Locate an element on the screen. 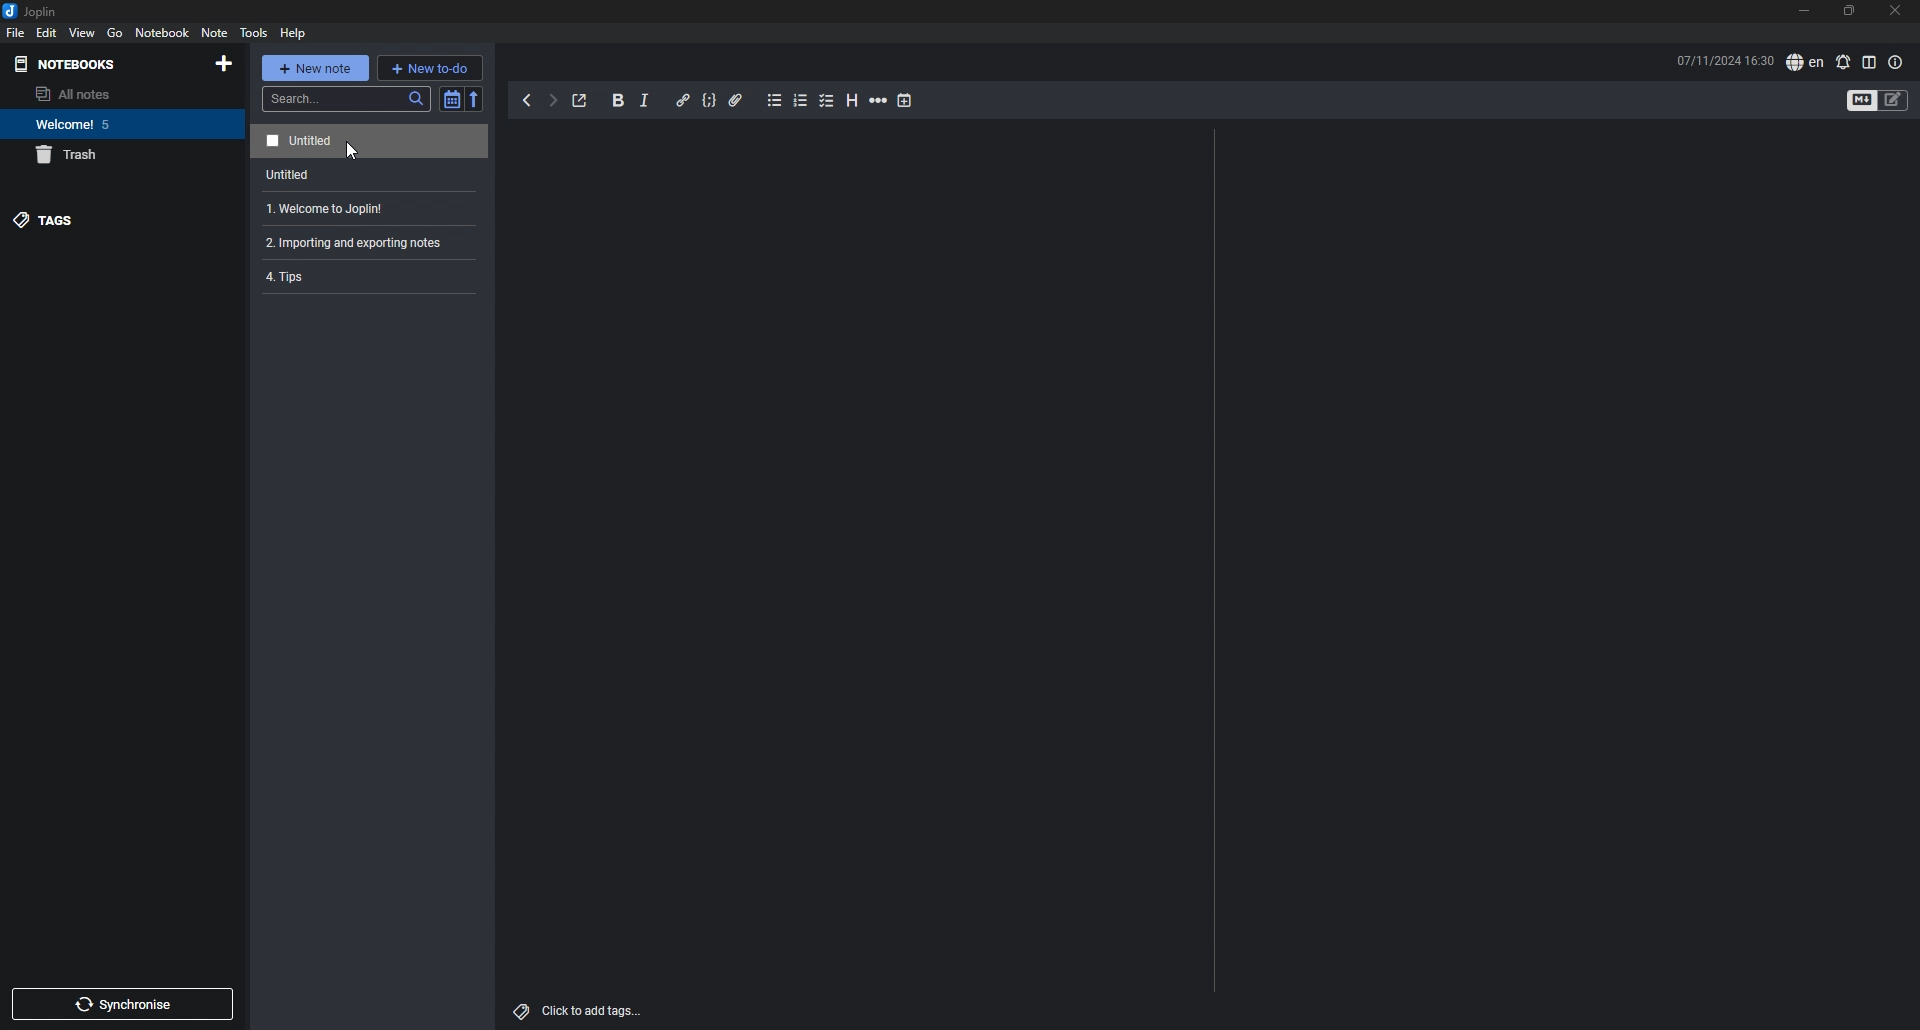 This screenshot has height=1030, width=1920. back is located at coordinates (529, 101).